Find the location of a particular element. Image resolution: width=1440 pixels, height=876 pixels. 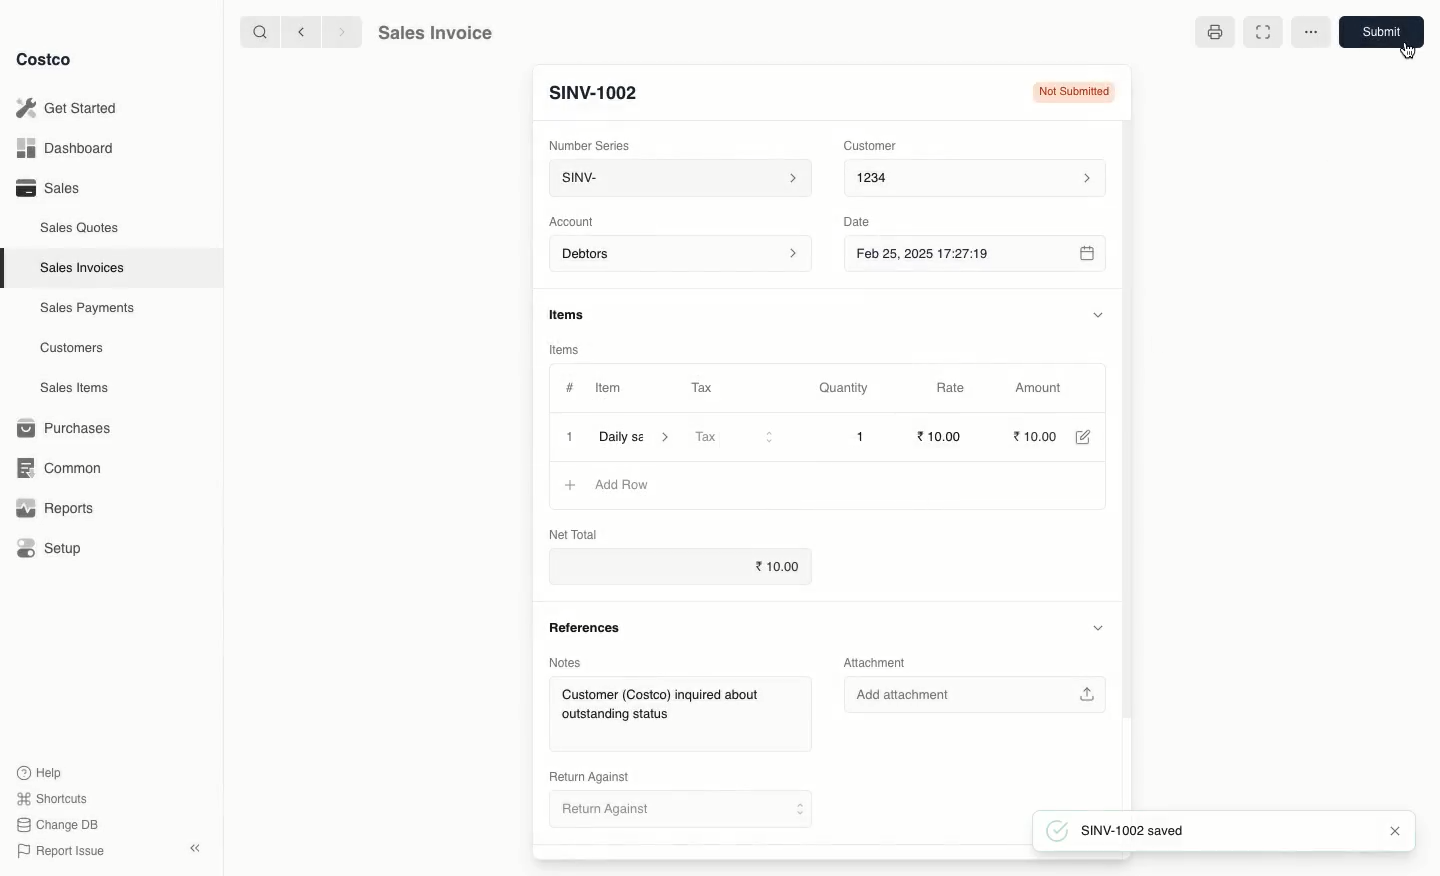

Customer (Costco) inquired about outstanding status is located at coordinates (680, 717).